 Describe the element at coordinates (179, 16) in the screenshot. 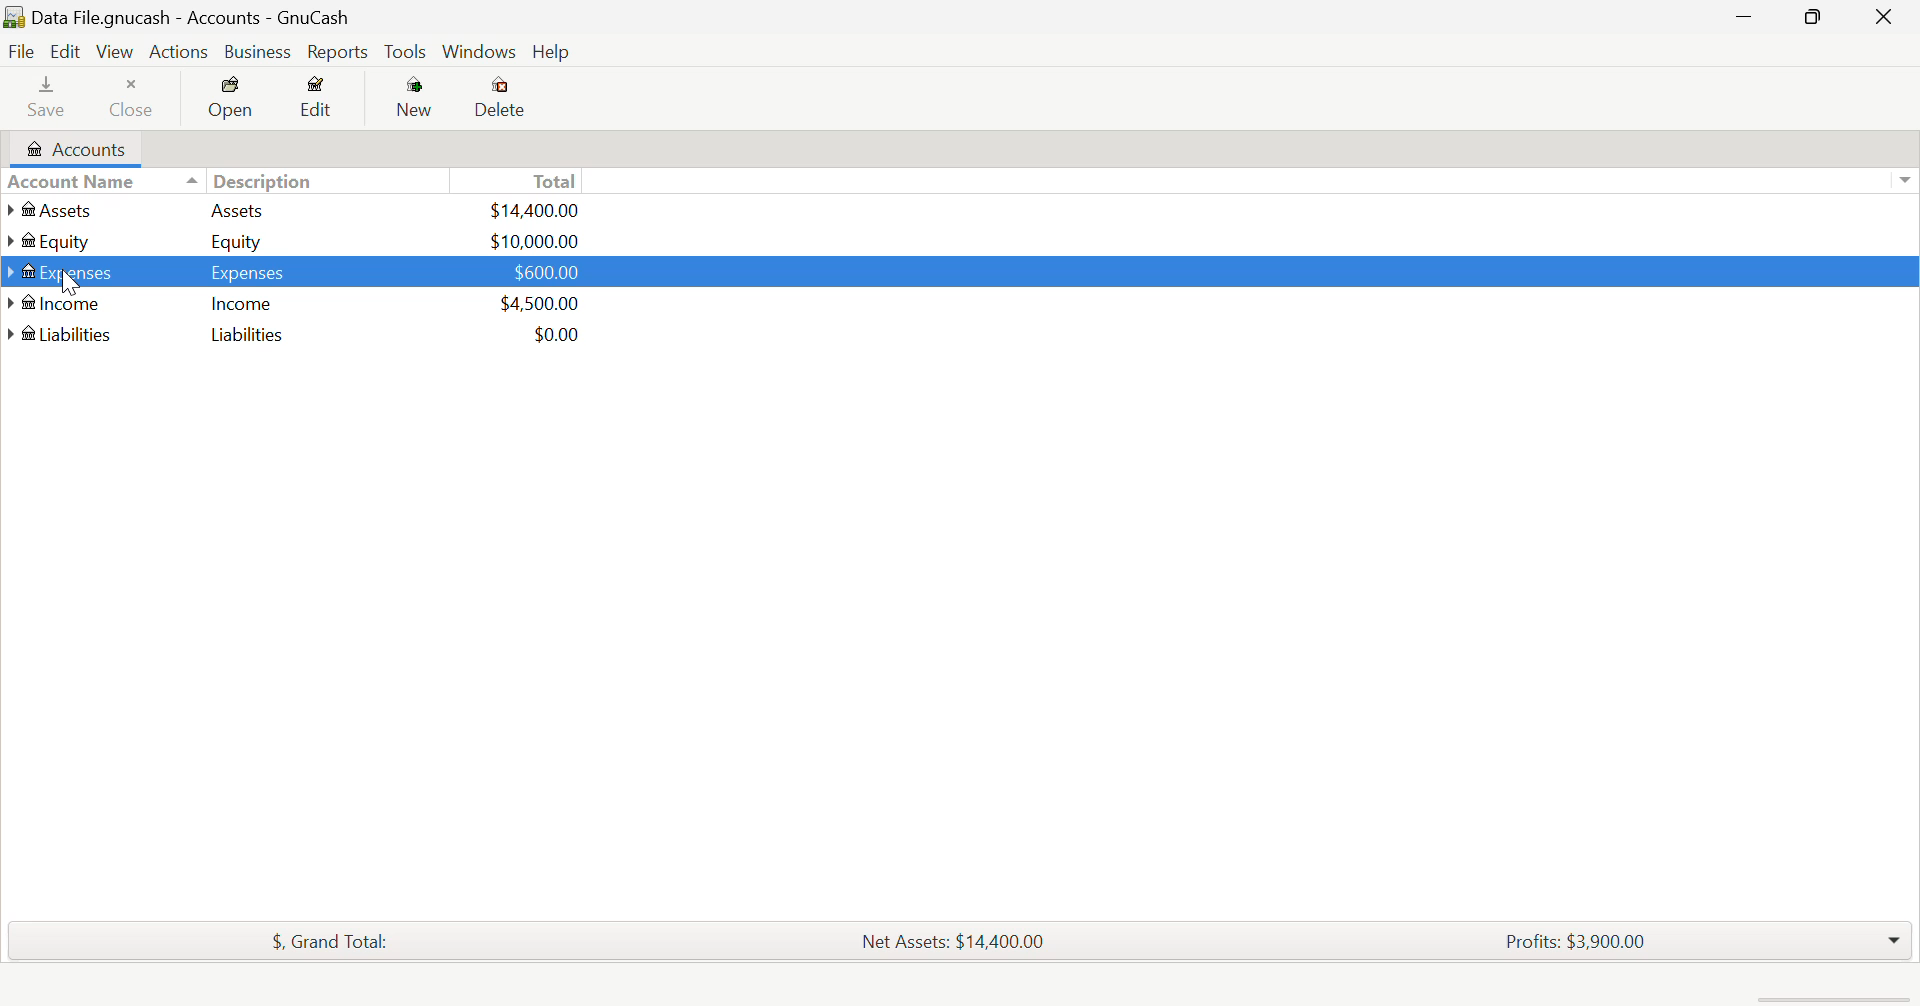

I see `Date file.gnucash - Accounts - Gnucash` at that location.